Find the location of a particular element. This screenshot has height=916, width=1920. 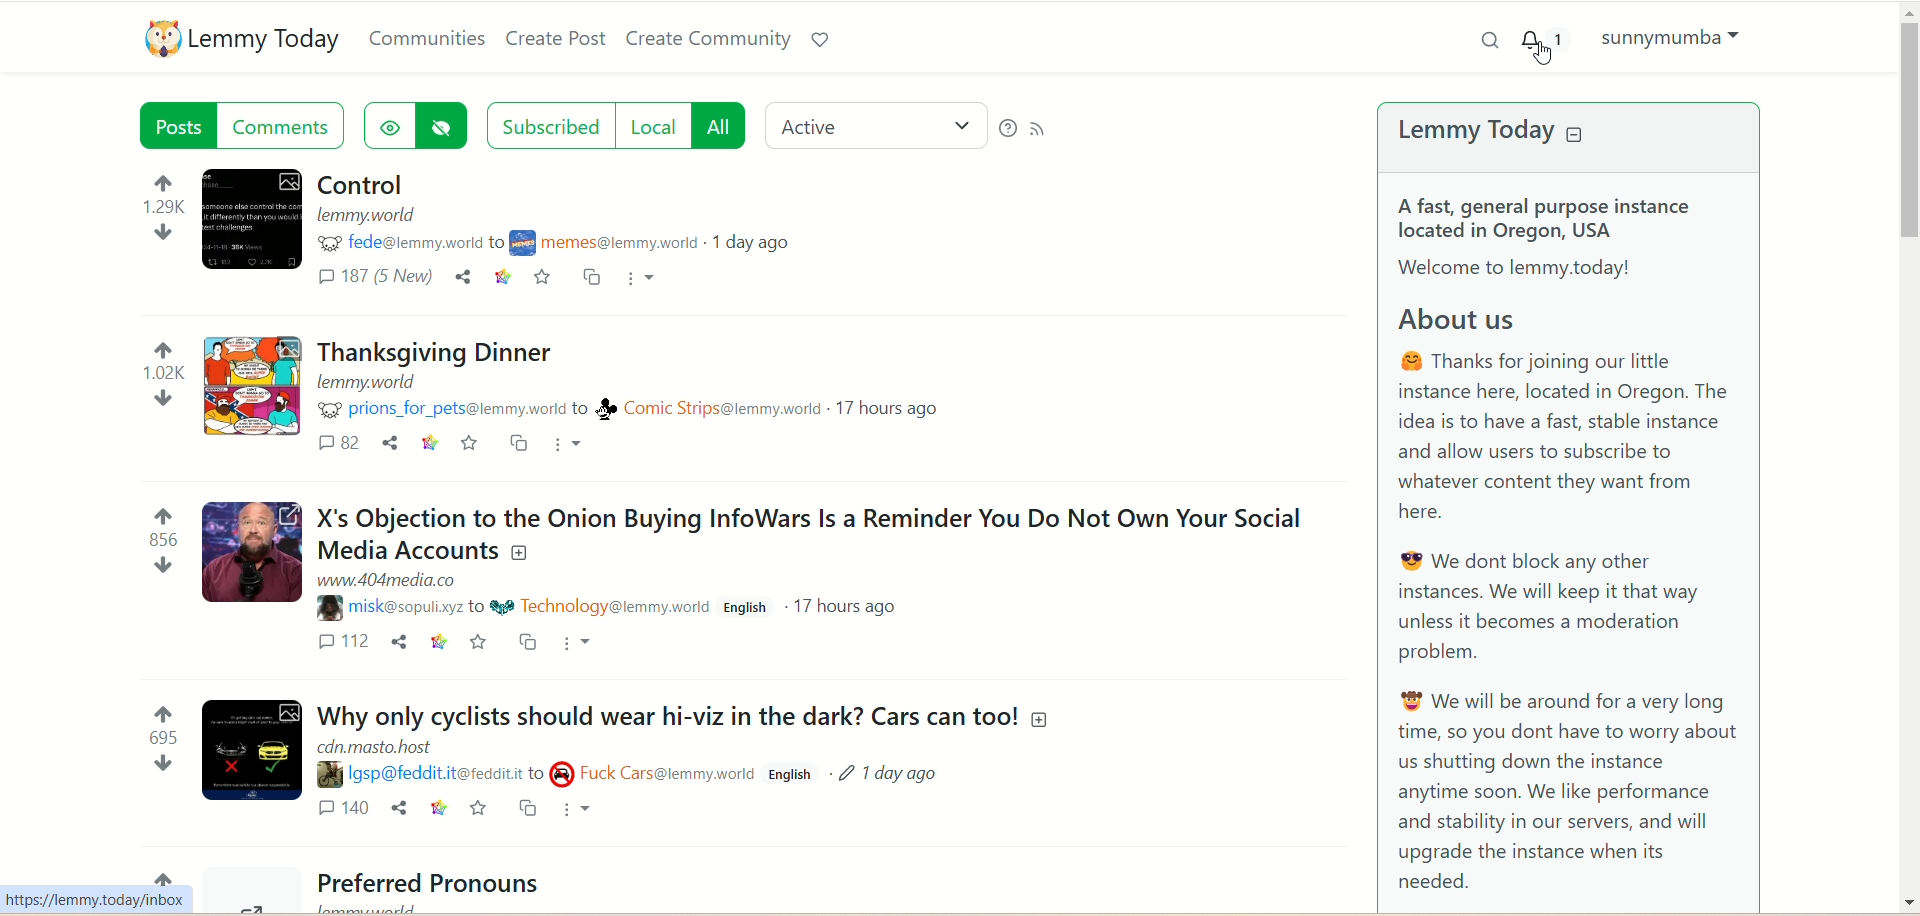

share is located at coordinates (390, 444).